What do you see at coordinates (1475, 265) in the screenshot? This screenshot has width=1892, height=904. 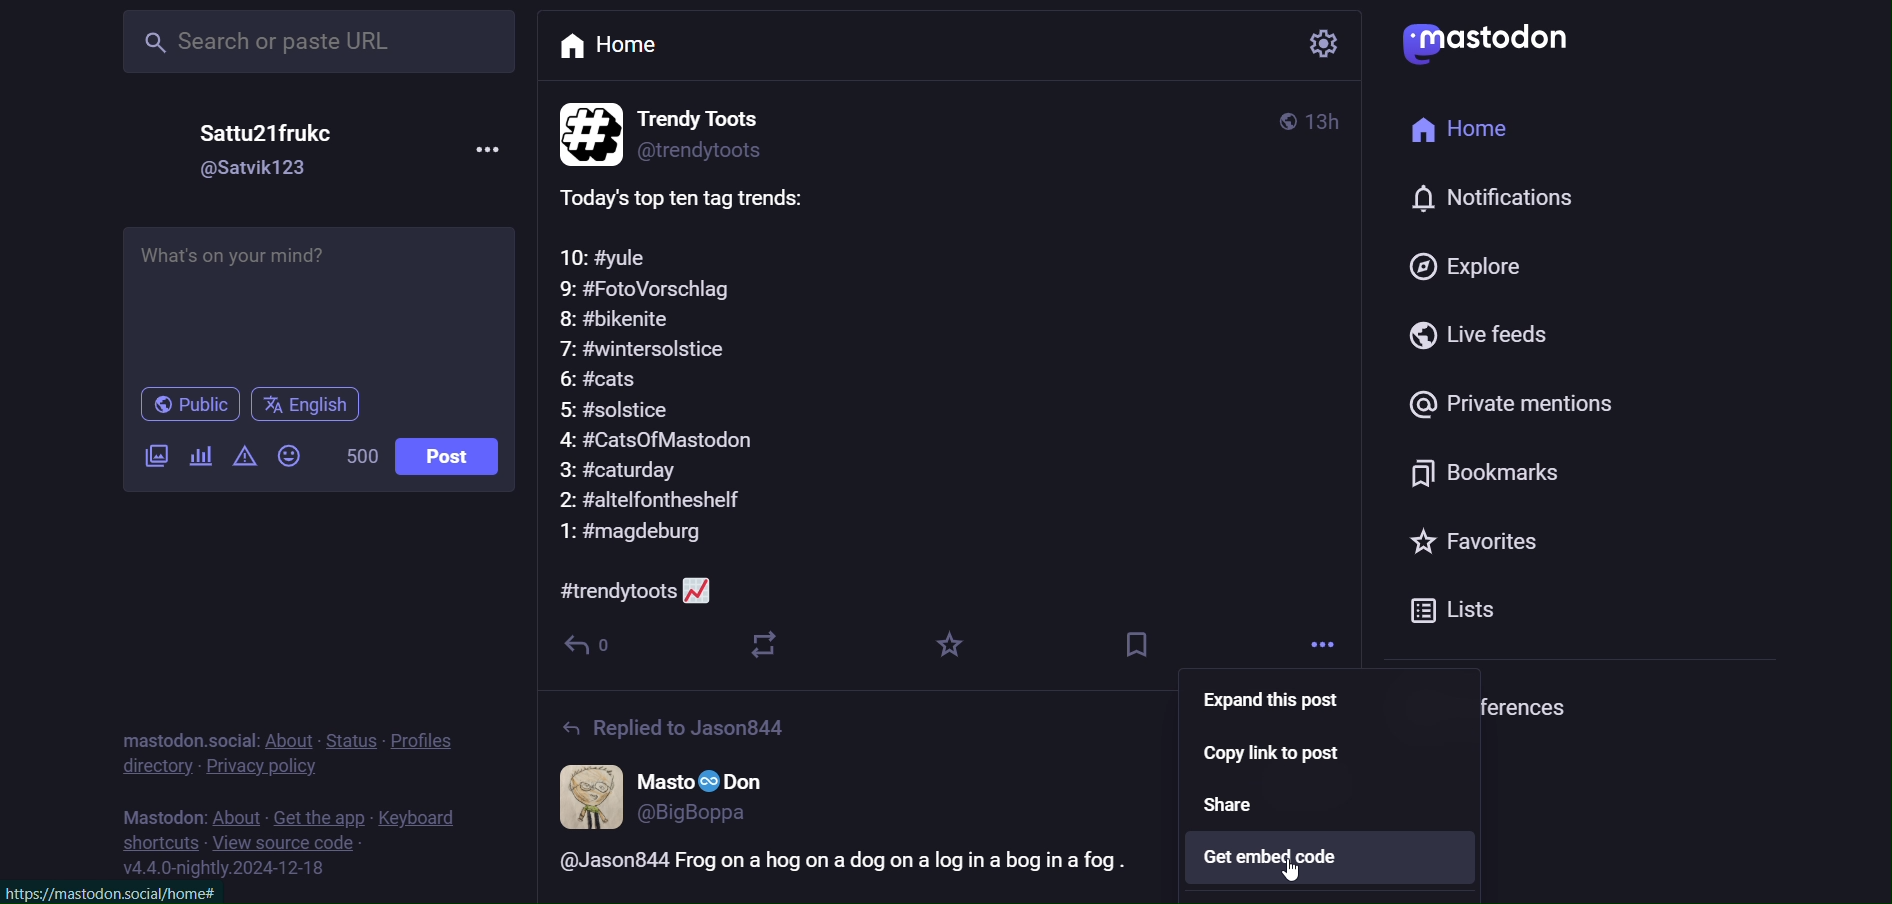 I see `explore` at bounding box center [1475, 265].